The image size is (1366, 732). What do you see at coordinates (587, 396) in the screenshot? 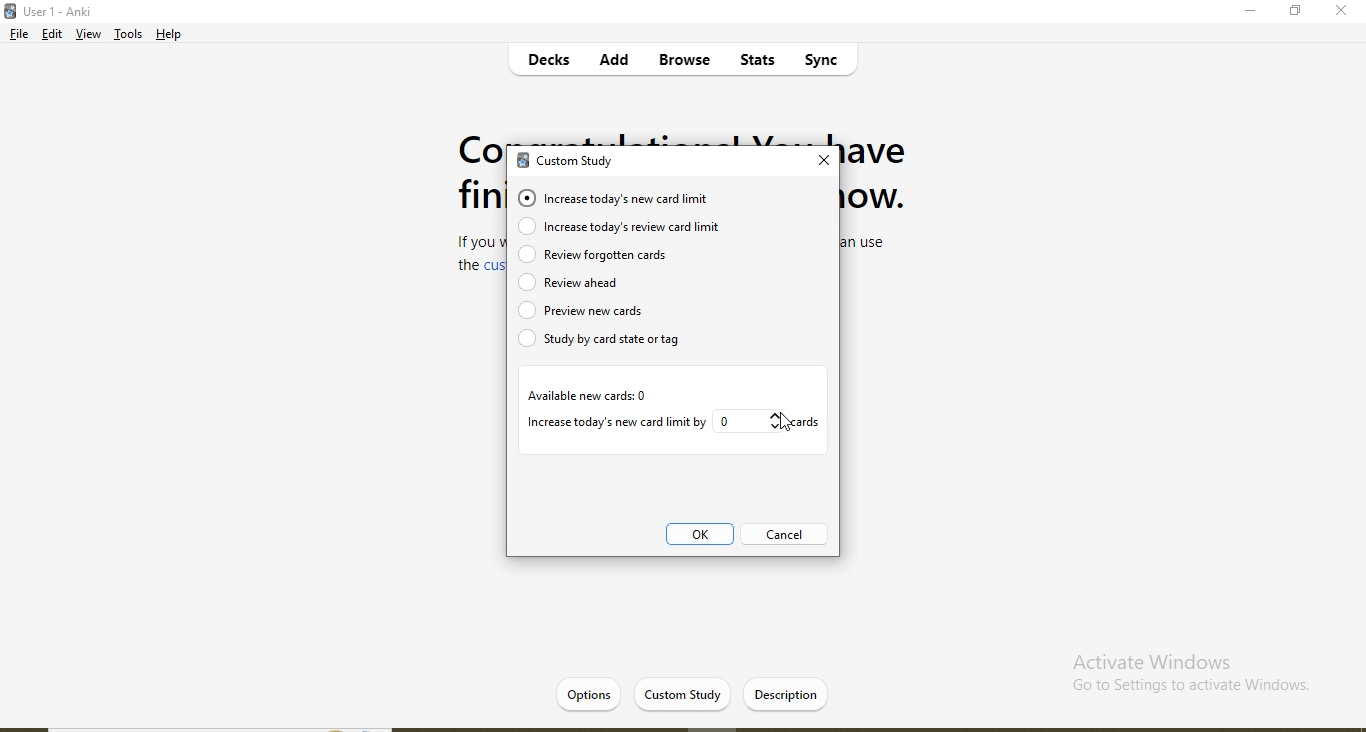
I see `available new cards: 0` at bounding box center [587, 396].